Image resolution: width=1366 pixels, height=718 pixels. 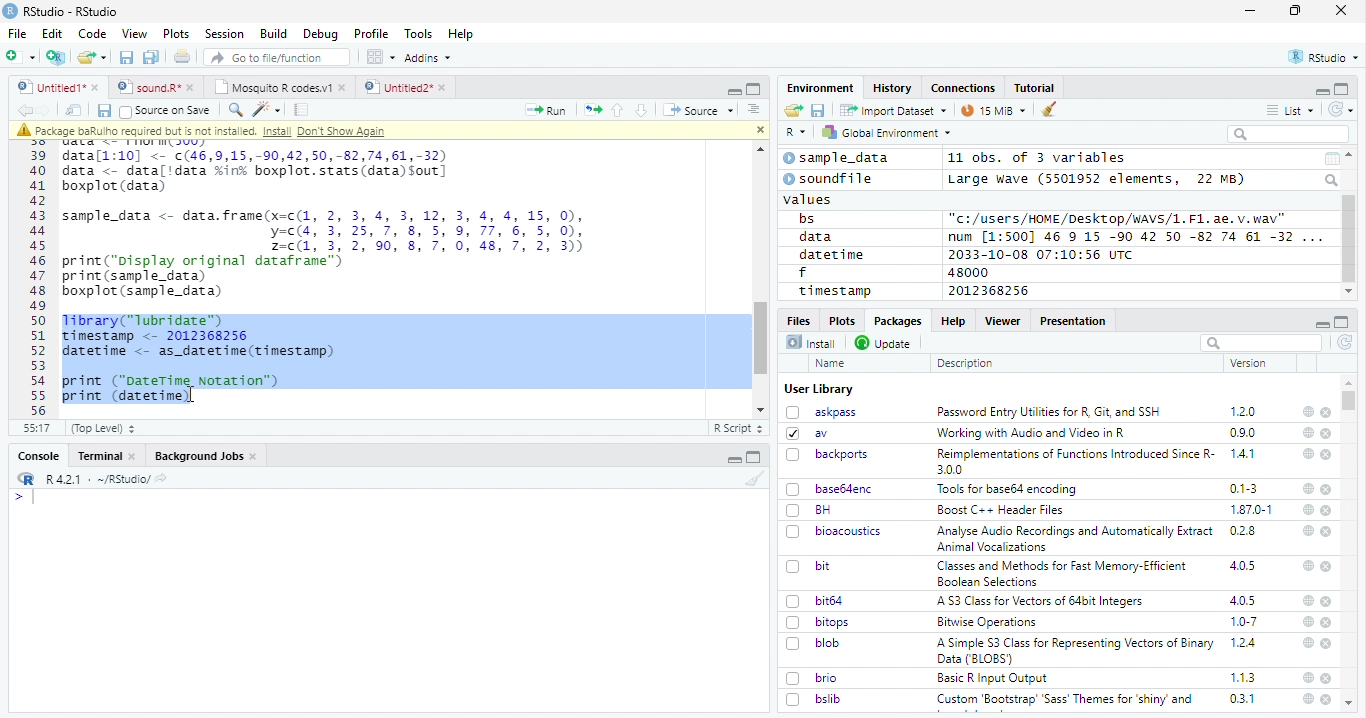 I want to click on 2012368256, so click(x=992, y=291).